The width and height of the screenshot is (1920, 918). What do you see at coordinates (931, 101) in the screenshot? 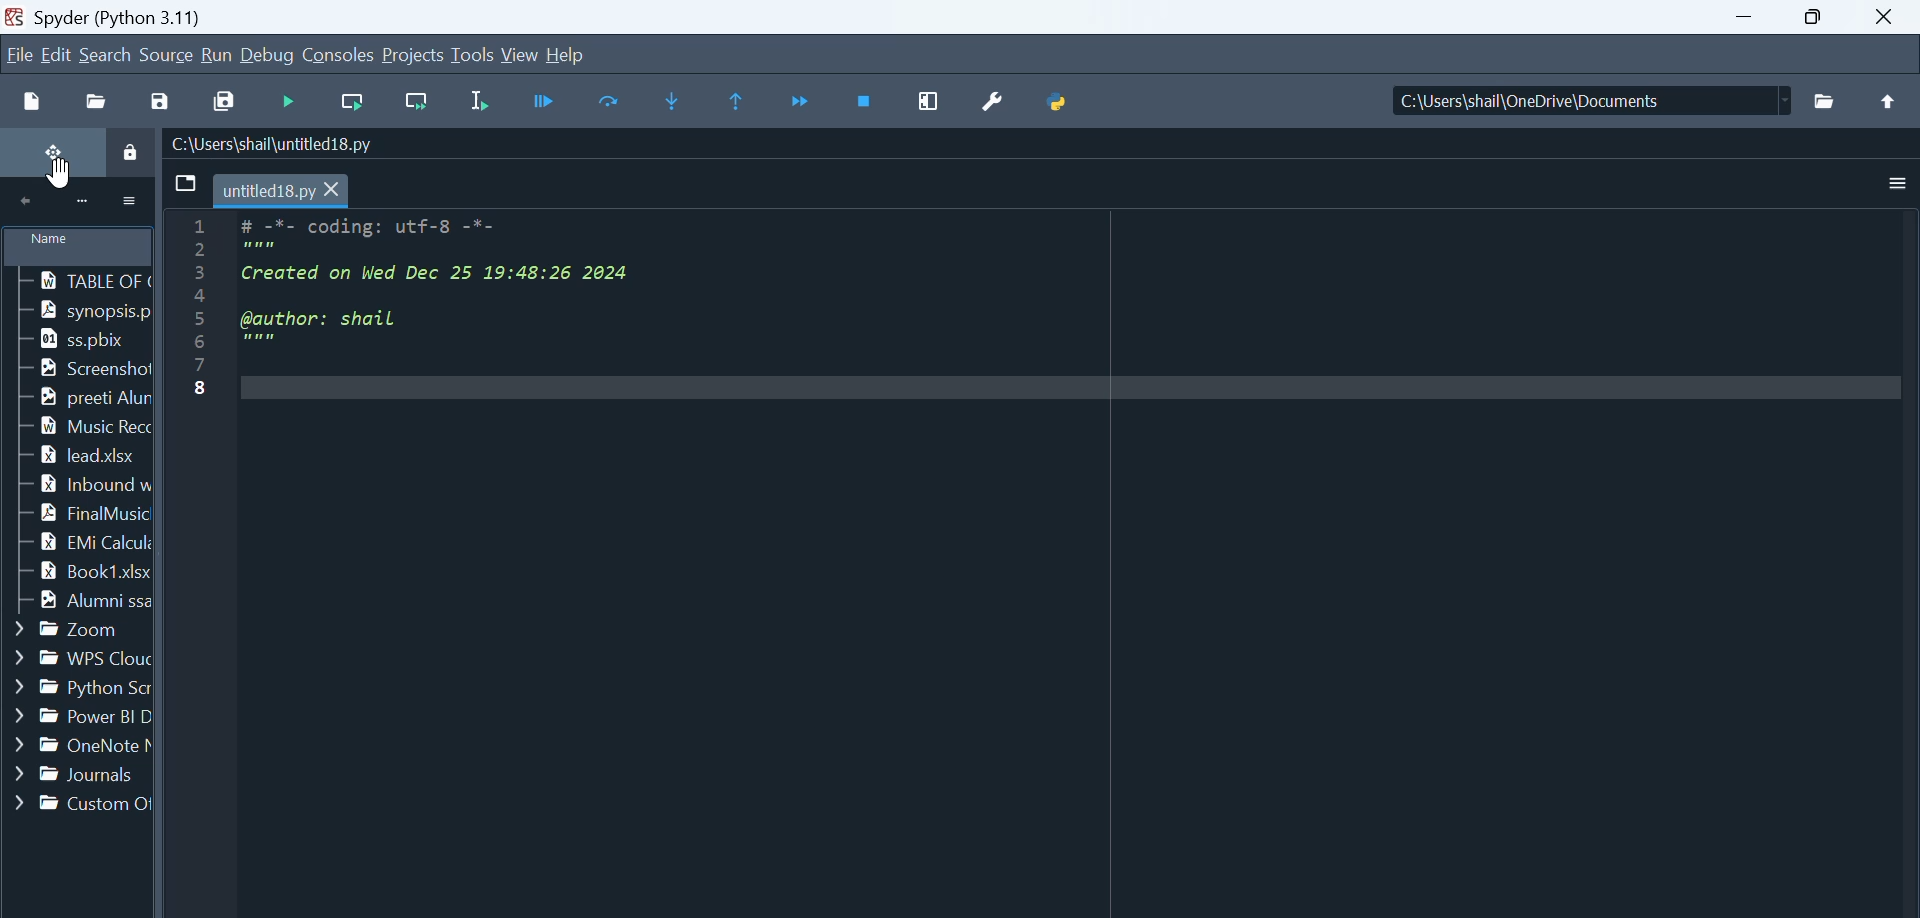
I see `Maximise current window` at bounding box center [931, 101].